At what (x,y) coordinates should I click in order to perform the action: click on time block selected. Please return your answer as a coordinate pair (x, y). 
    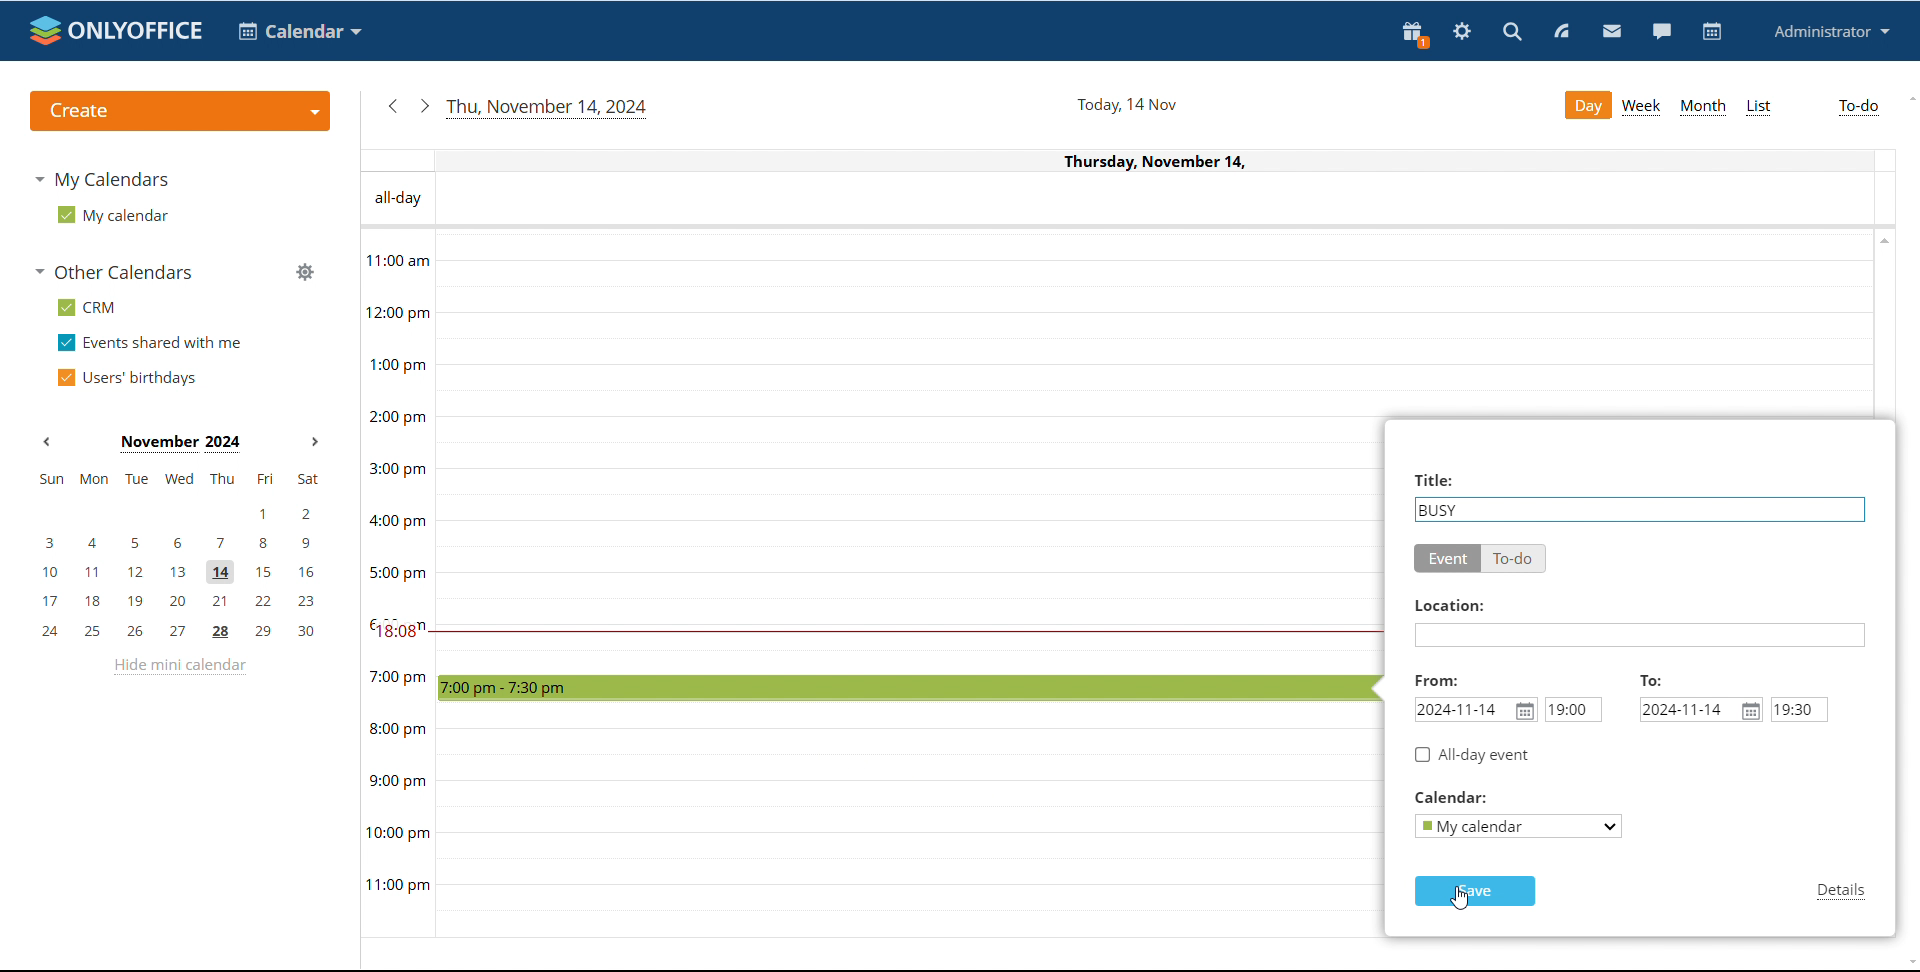
    Looking at the image, I should click on (906, 687).